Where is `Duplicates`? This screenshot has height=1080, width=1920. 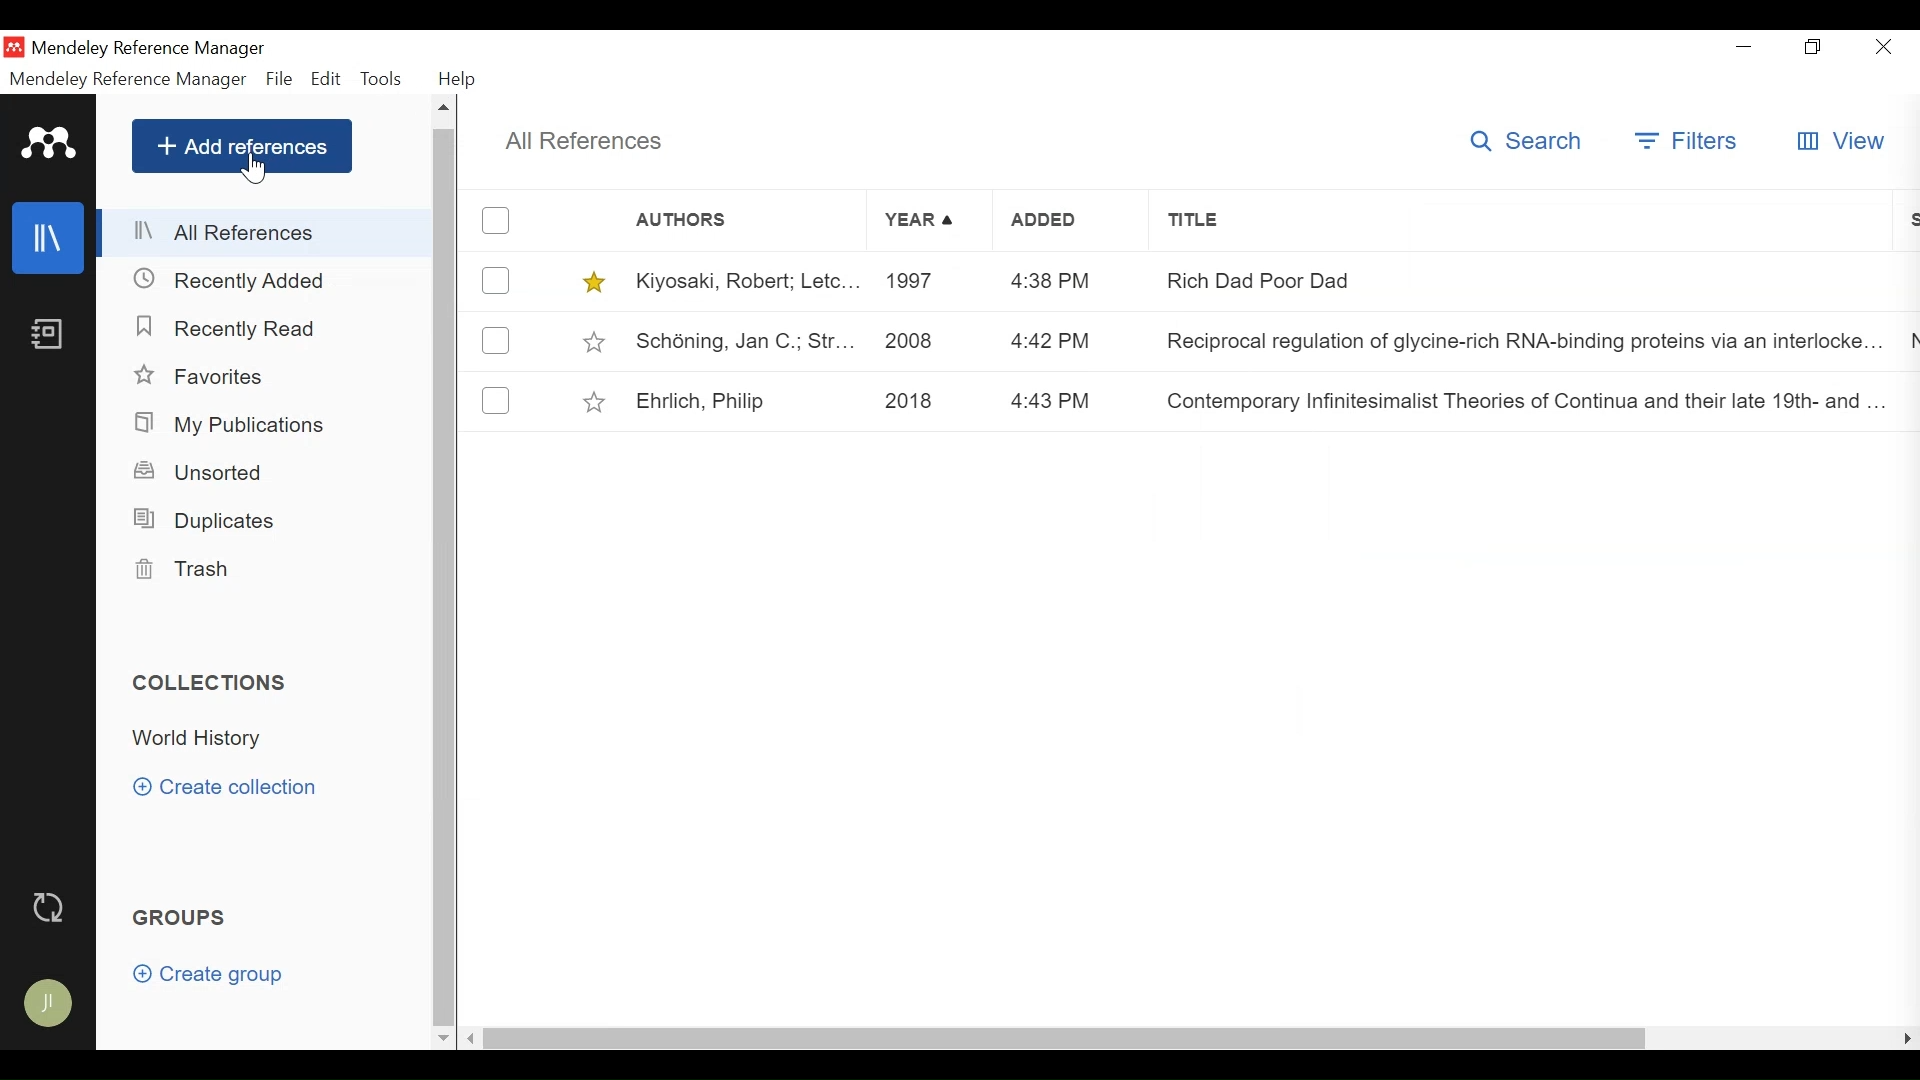
Duplicates is located at coordinates (208, 521).